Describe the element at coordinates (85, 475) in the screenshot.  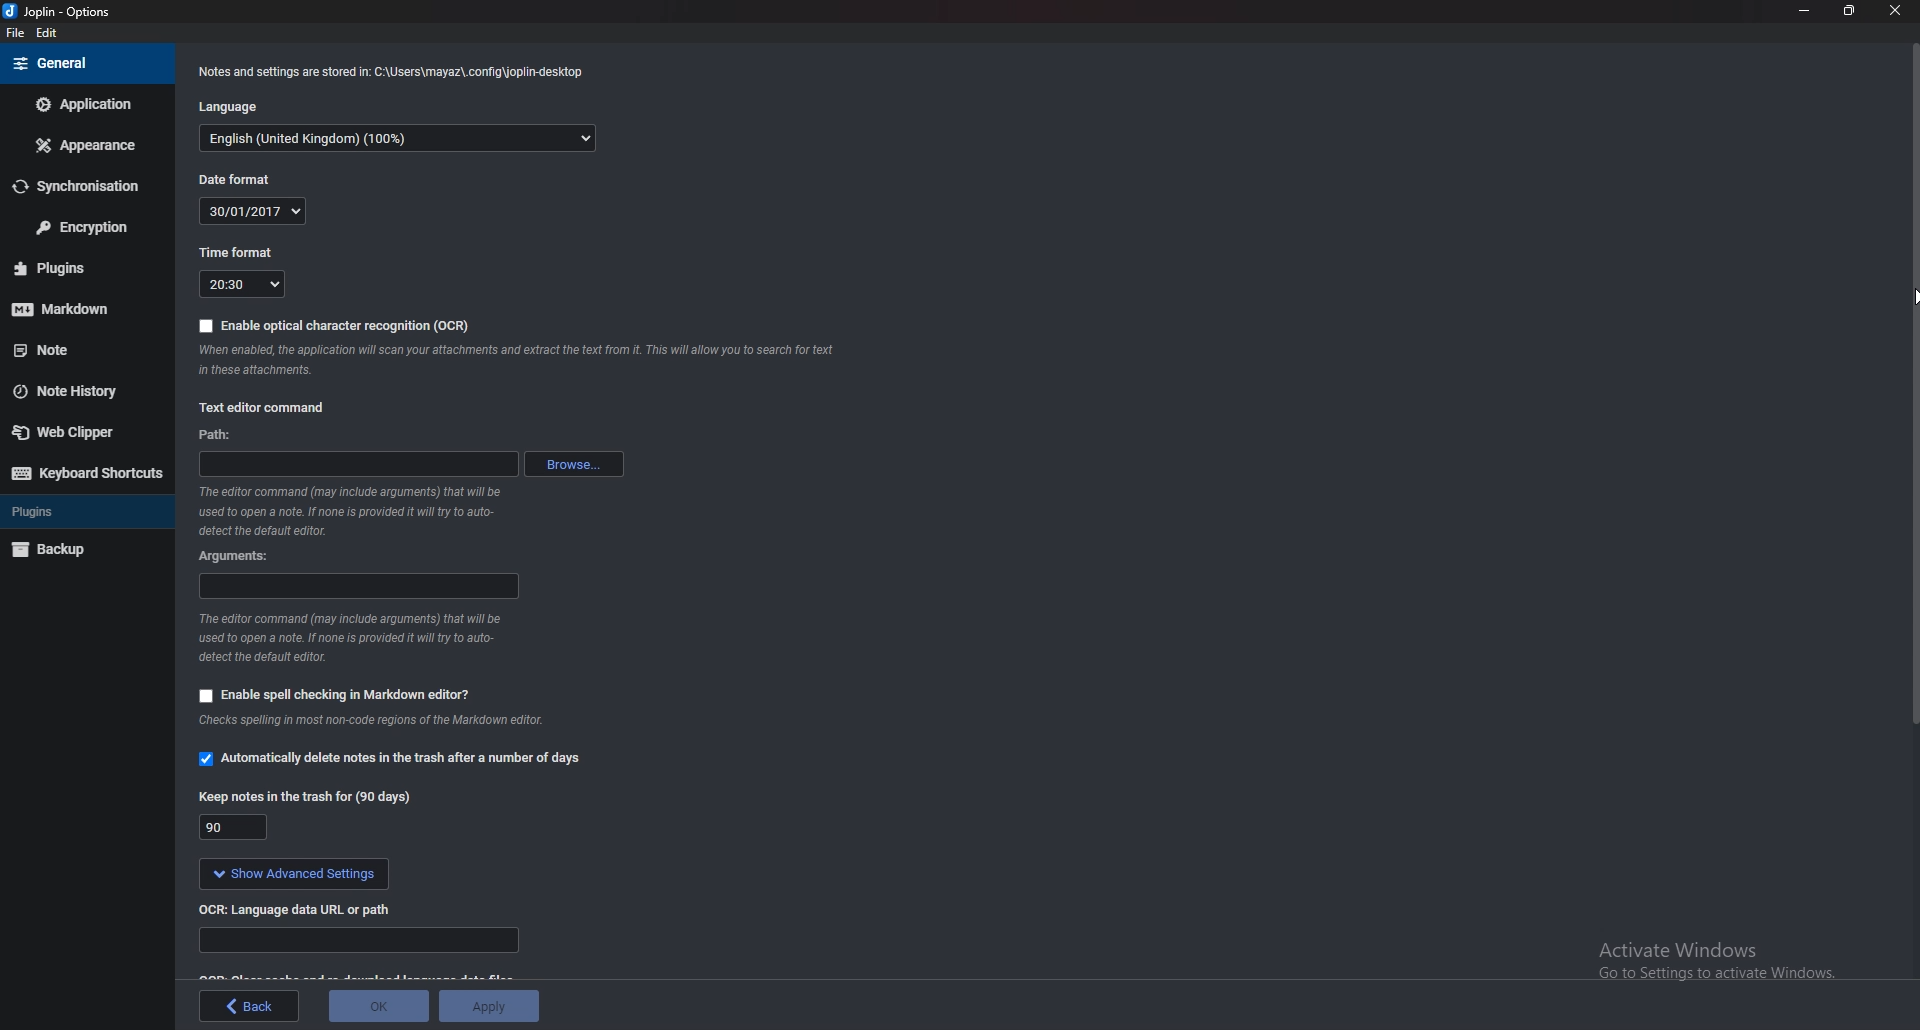
I see `Keyboard shortcuts` at that location.